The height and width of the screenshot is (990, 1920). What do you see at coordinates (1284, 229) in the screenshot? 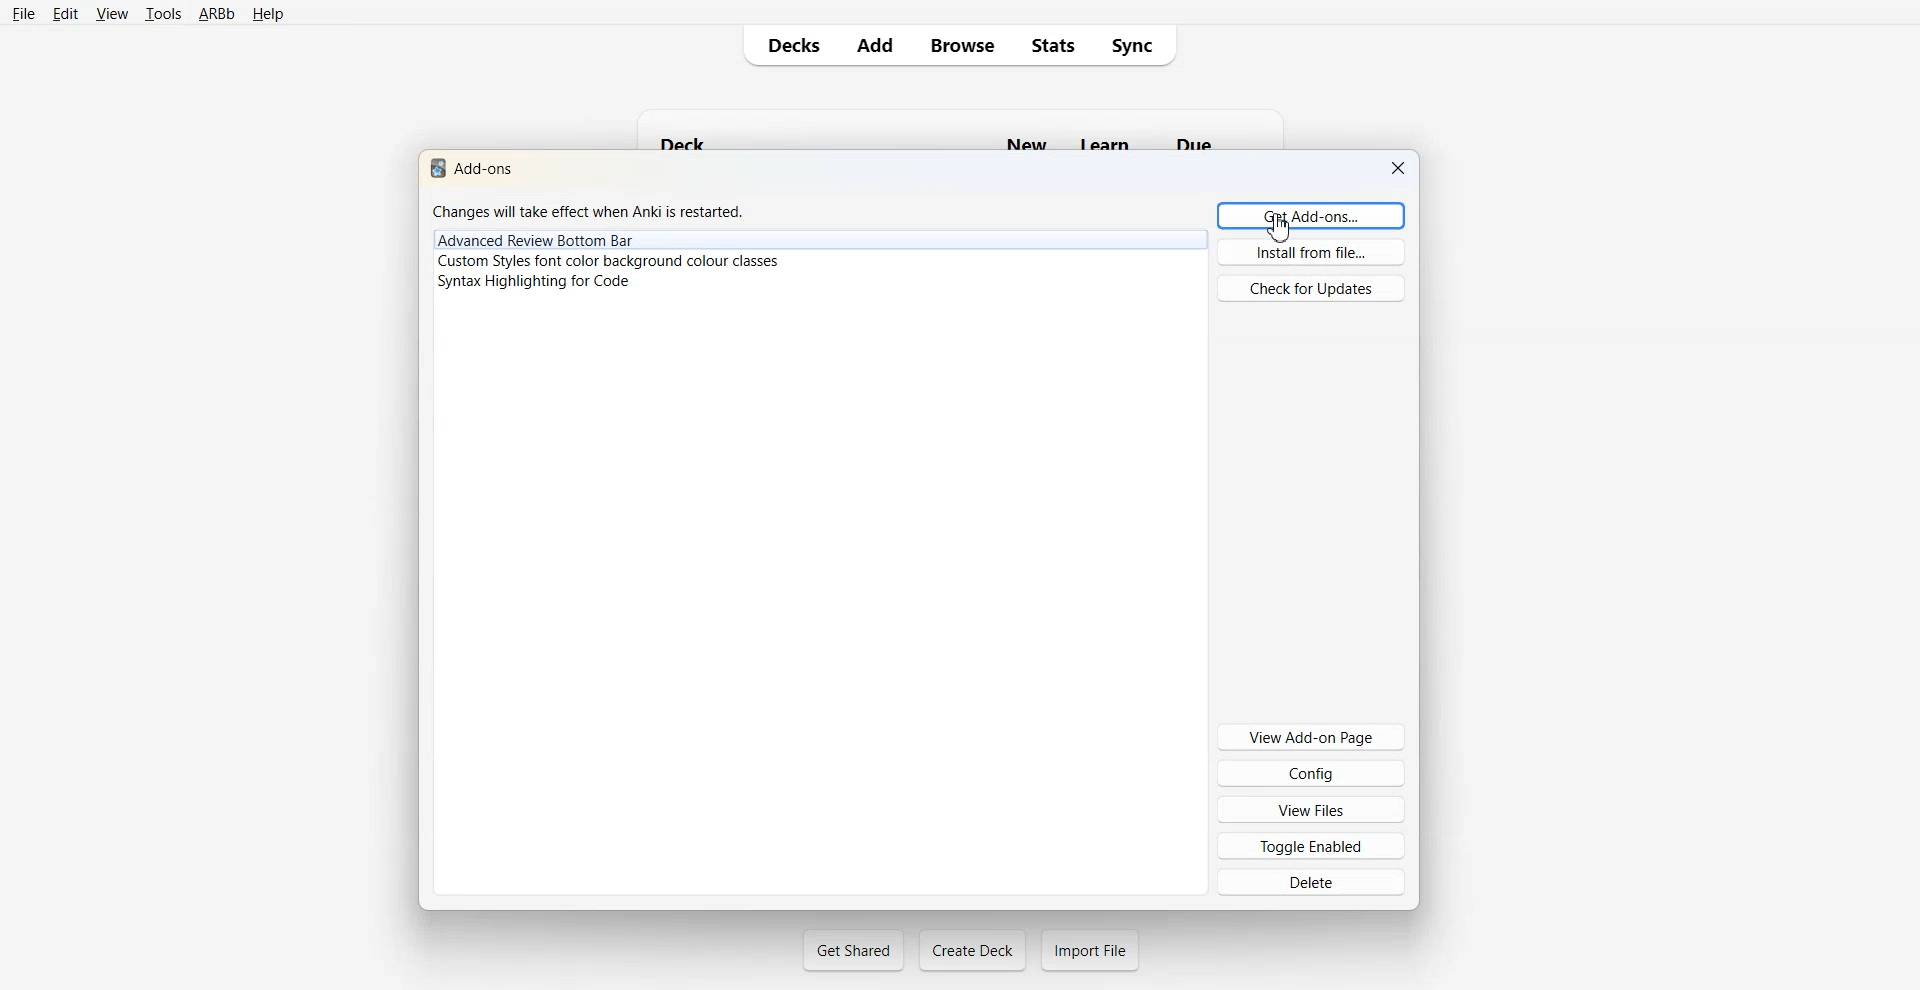
I see `Cursor` at bounding box center [1284, 229].